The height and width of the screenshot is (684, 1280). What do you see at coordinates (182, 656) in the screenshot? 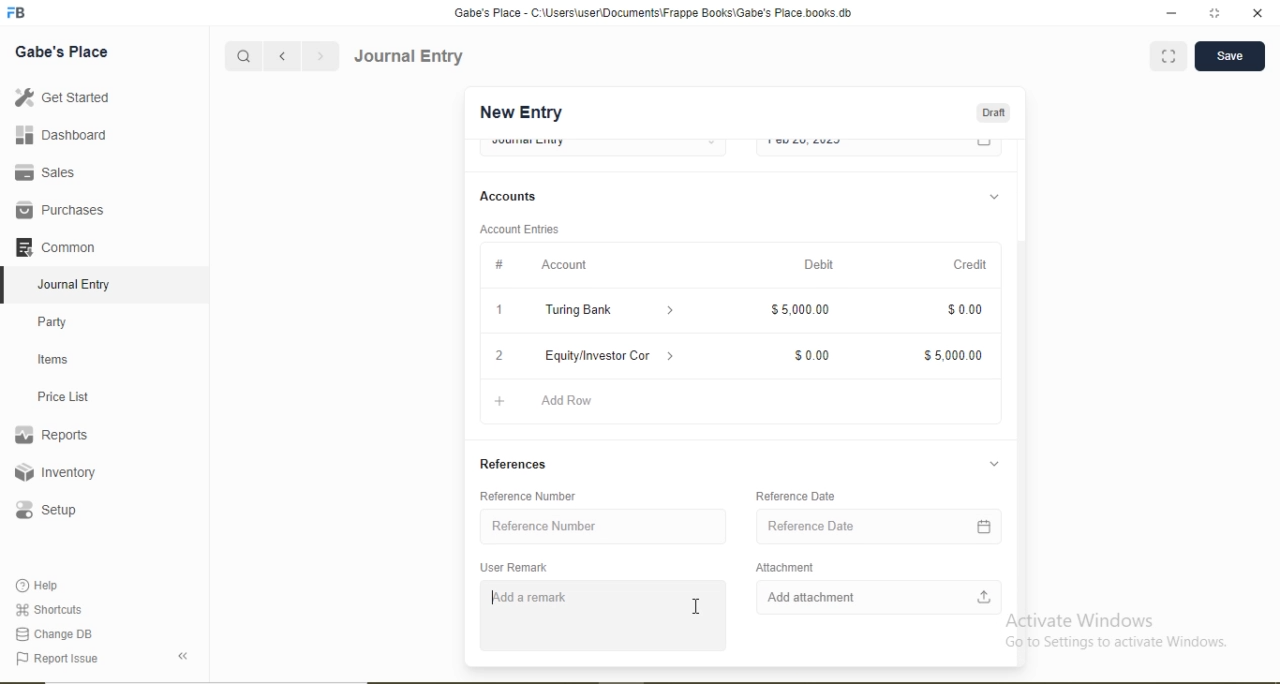
I see `Back` at bounding box center [182, 656].